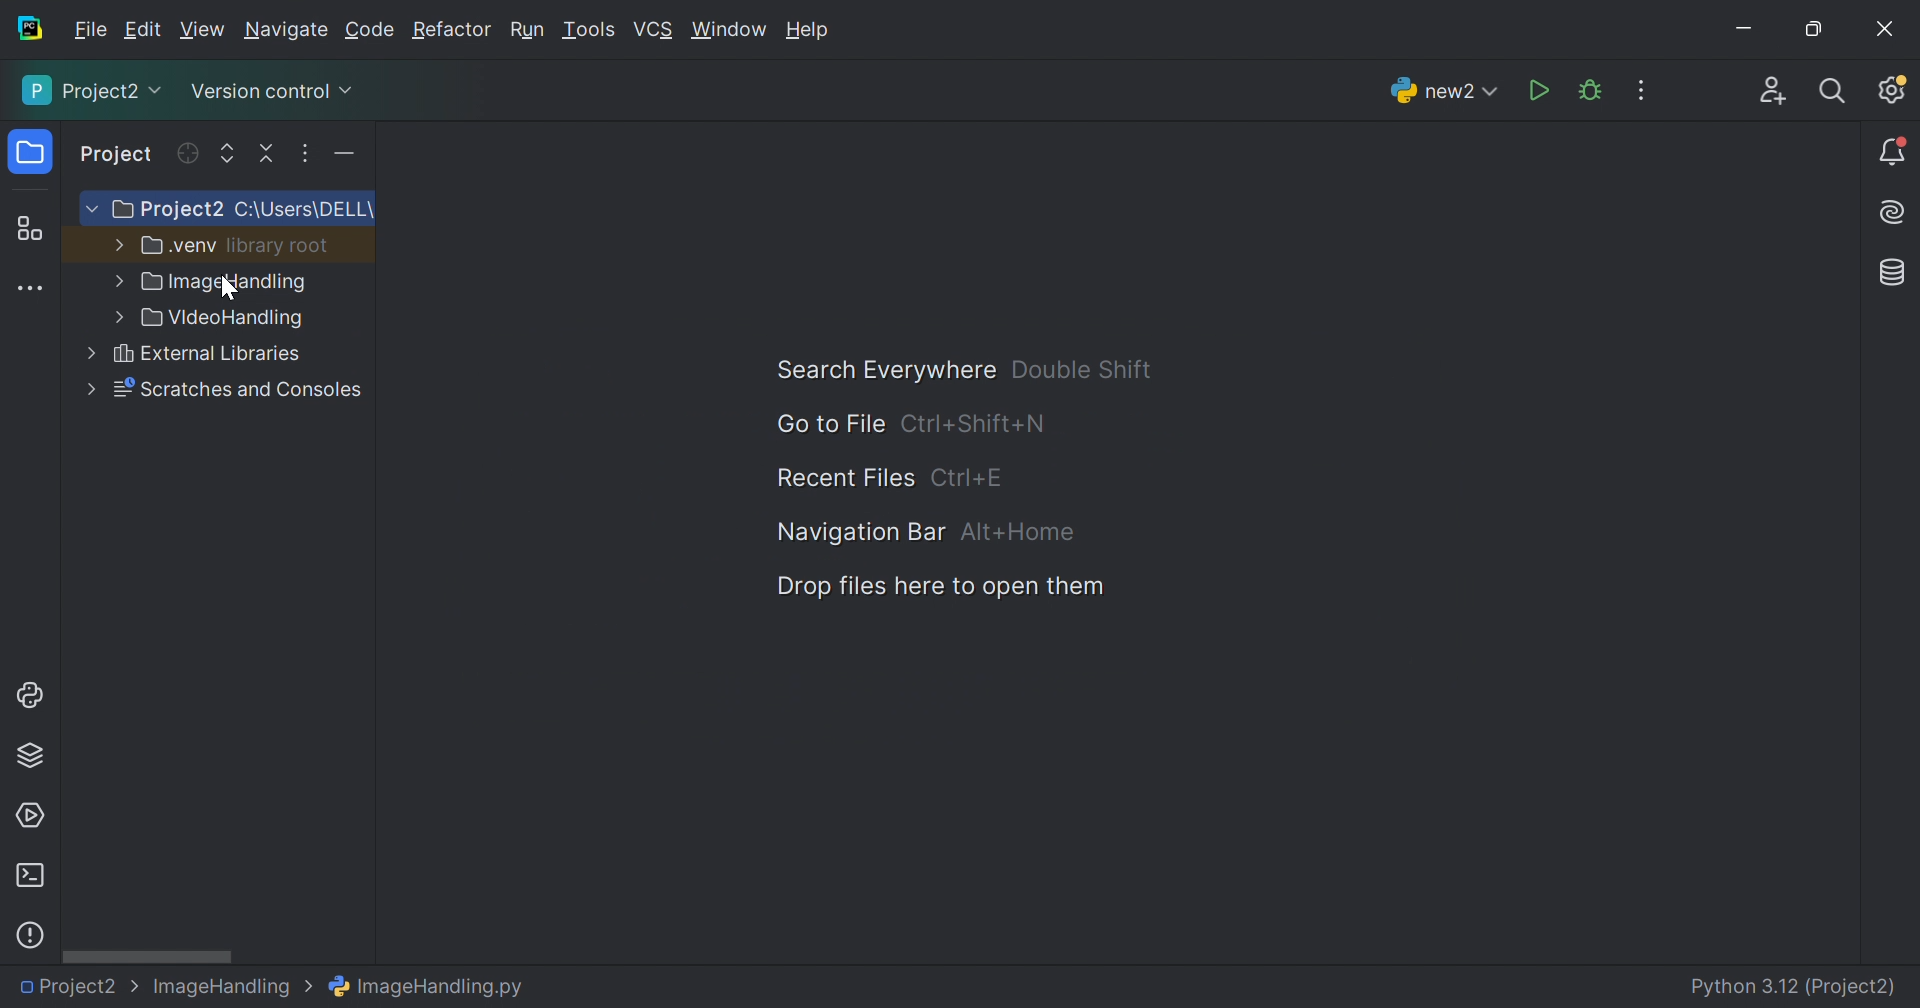 The width and height of the screenshot is (1920, 1008). What do you see at coordinates (142, 30) in the screenshot?
I see `Edit` at bounding box center [142, 30].